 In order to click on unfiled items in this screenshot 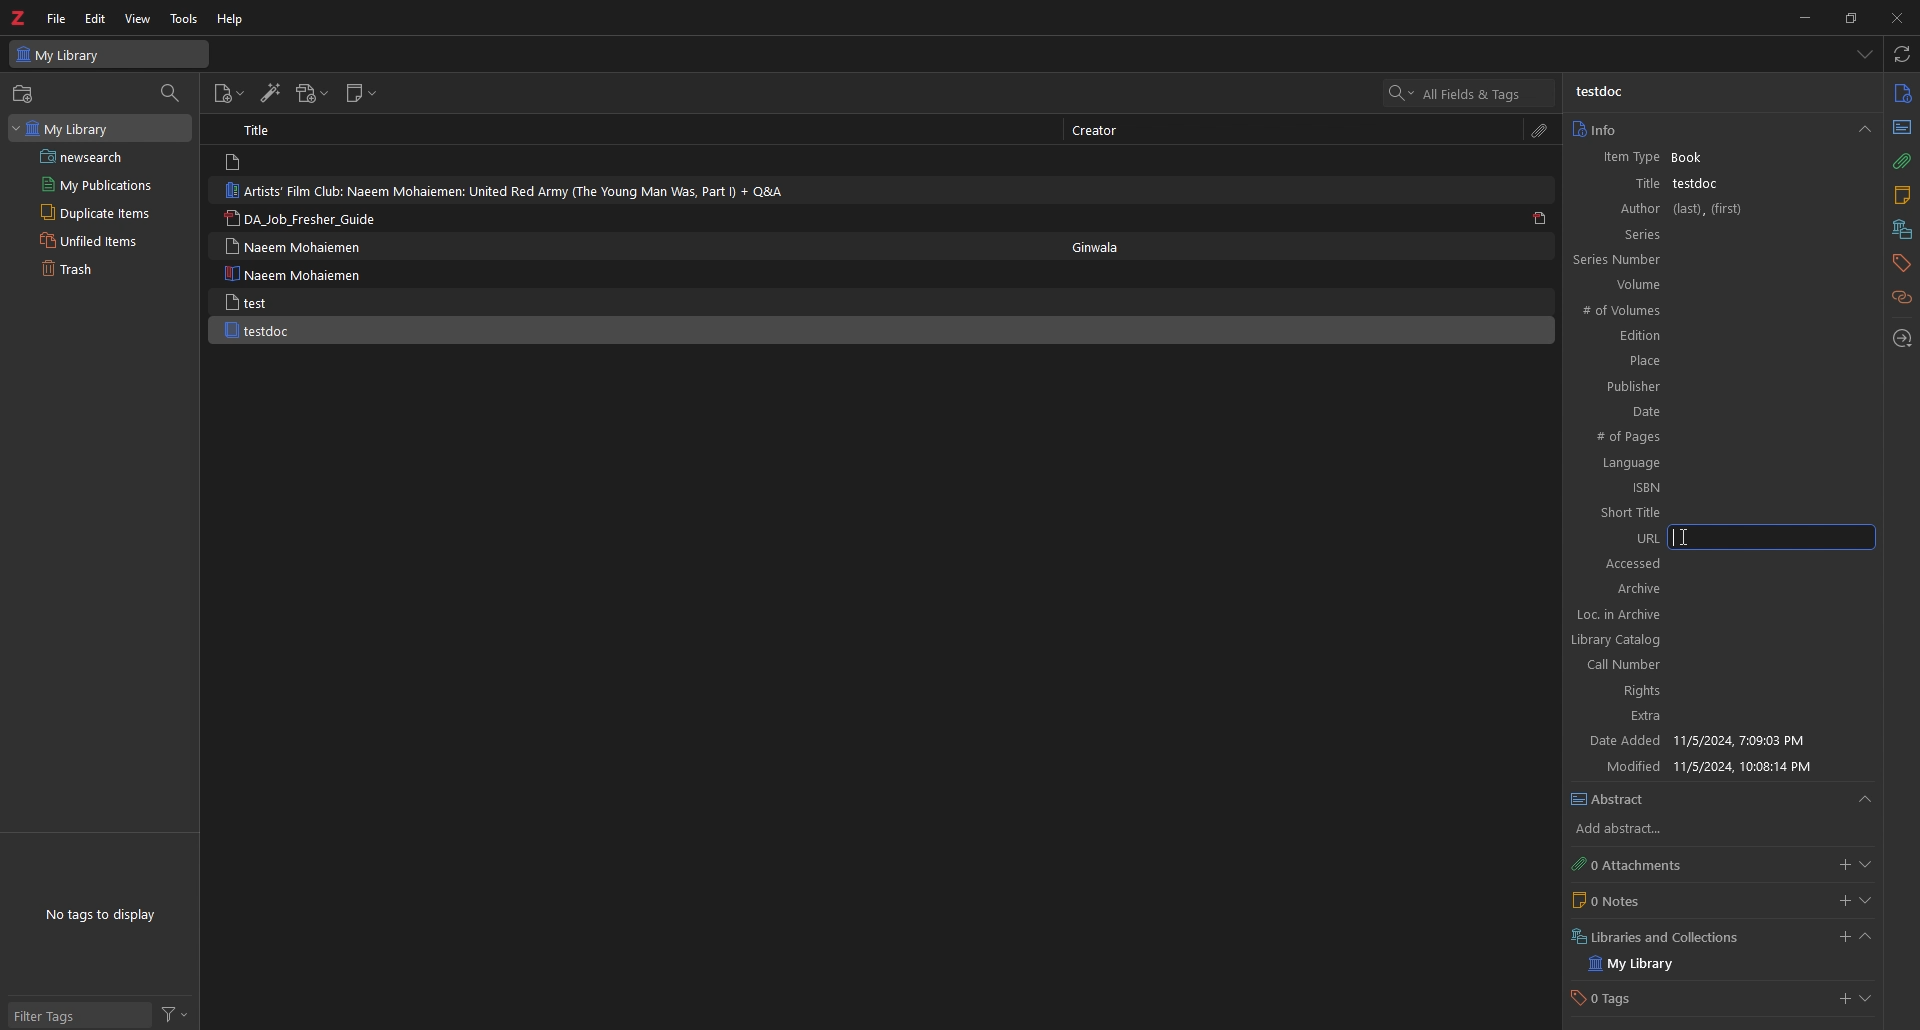, I will do `click(91, 241)`.